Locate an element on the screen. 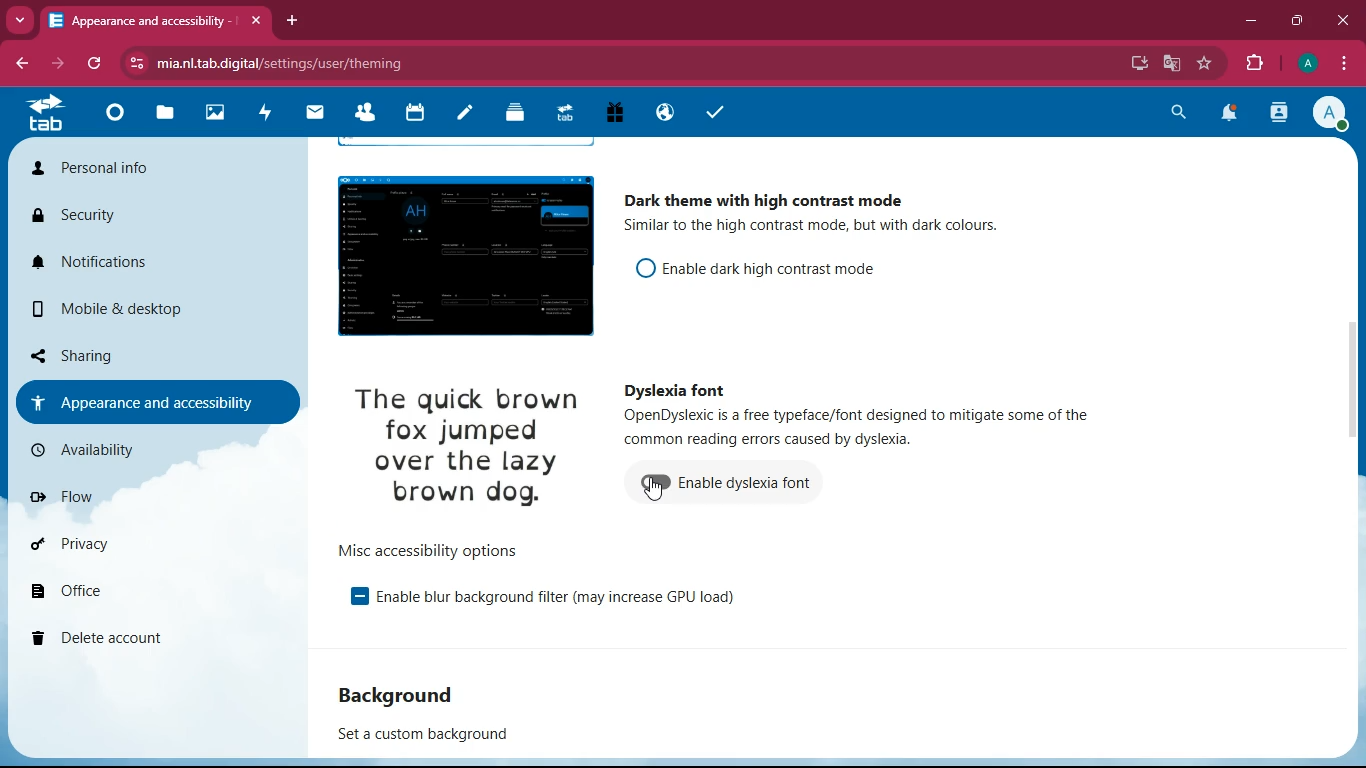 Image resolution: width=1366 pixels, height=768 pixels. tasks is located at coordinates (723, 114).